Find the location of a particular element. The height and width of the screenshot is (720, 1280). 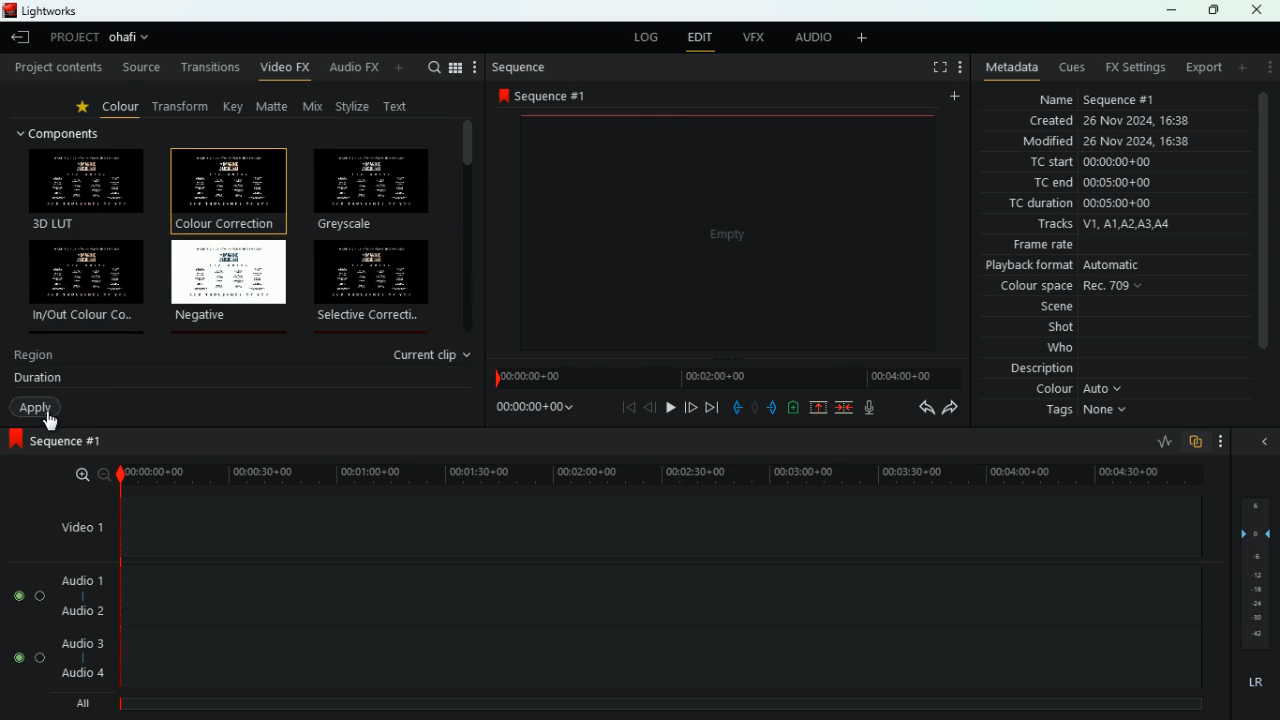

All is located at coordinates (86, 700).